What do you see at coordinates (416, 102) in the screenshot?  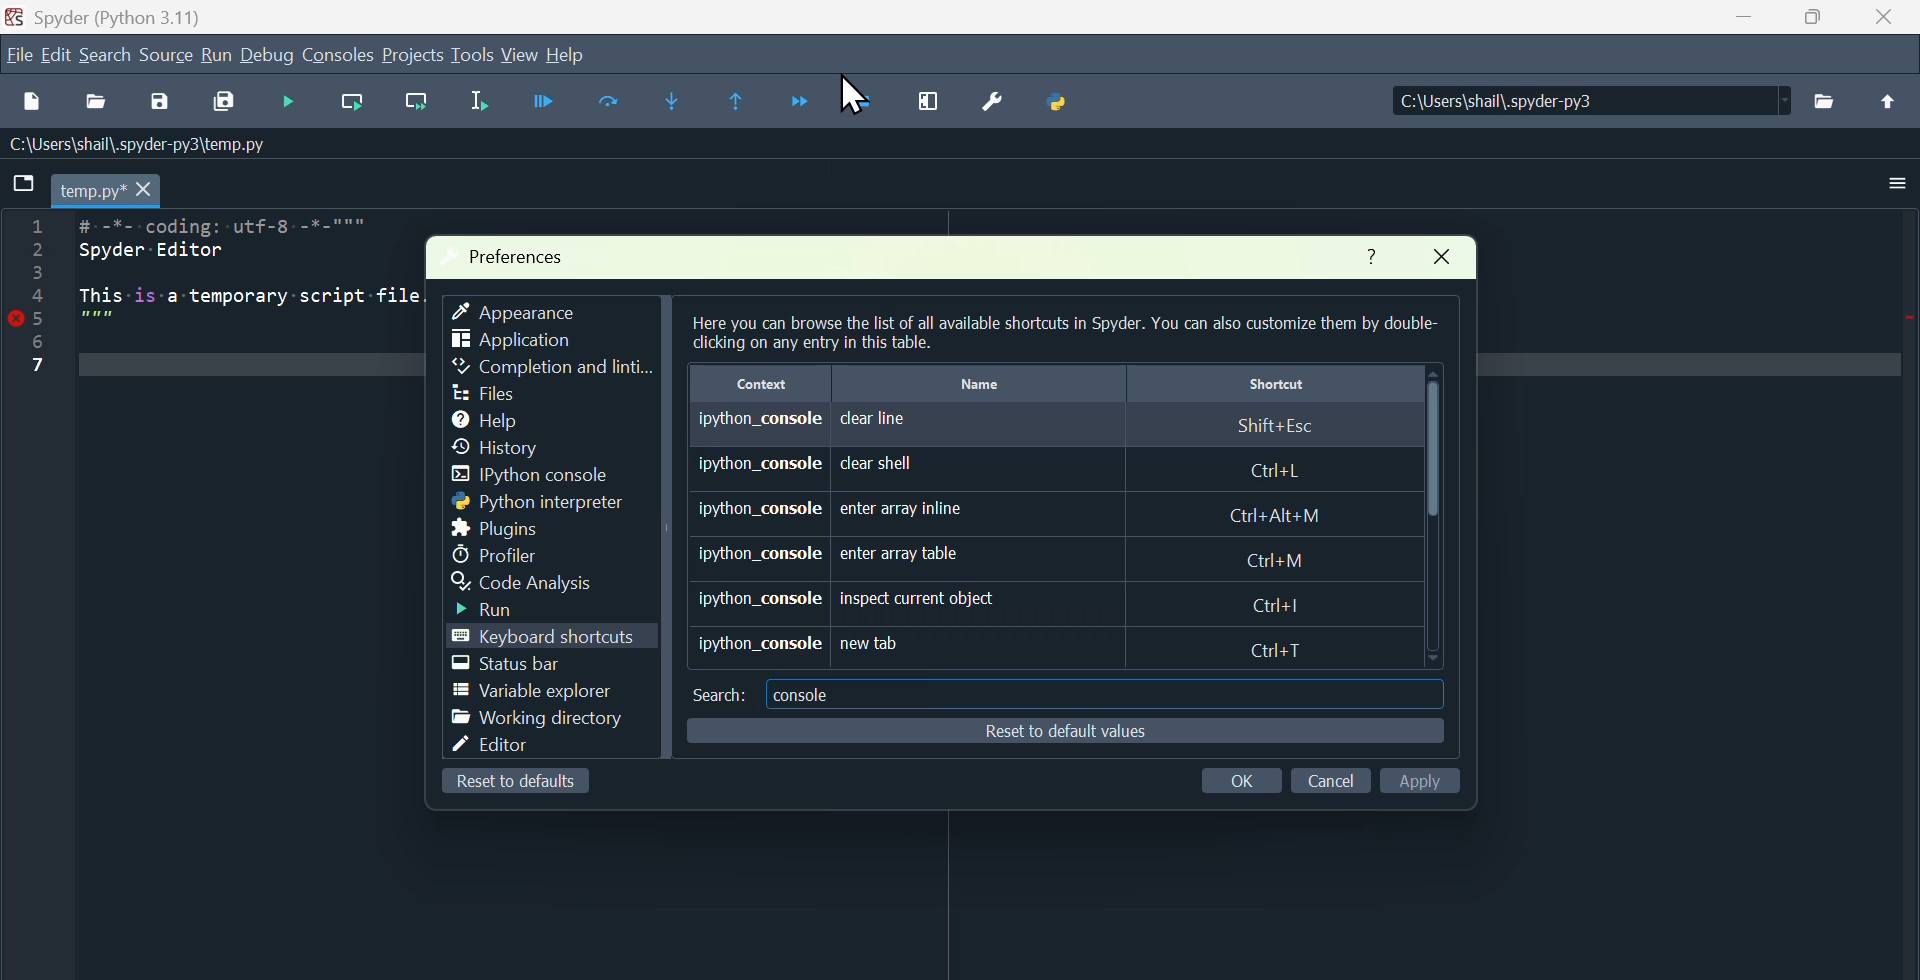 I see `Run current line and go to the next one` at bounding box center [416, 102].